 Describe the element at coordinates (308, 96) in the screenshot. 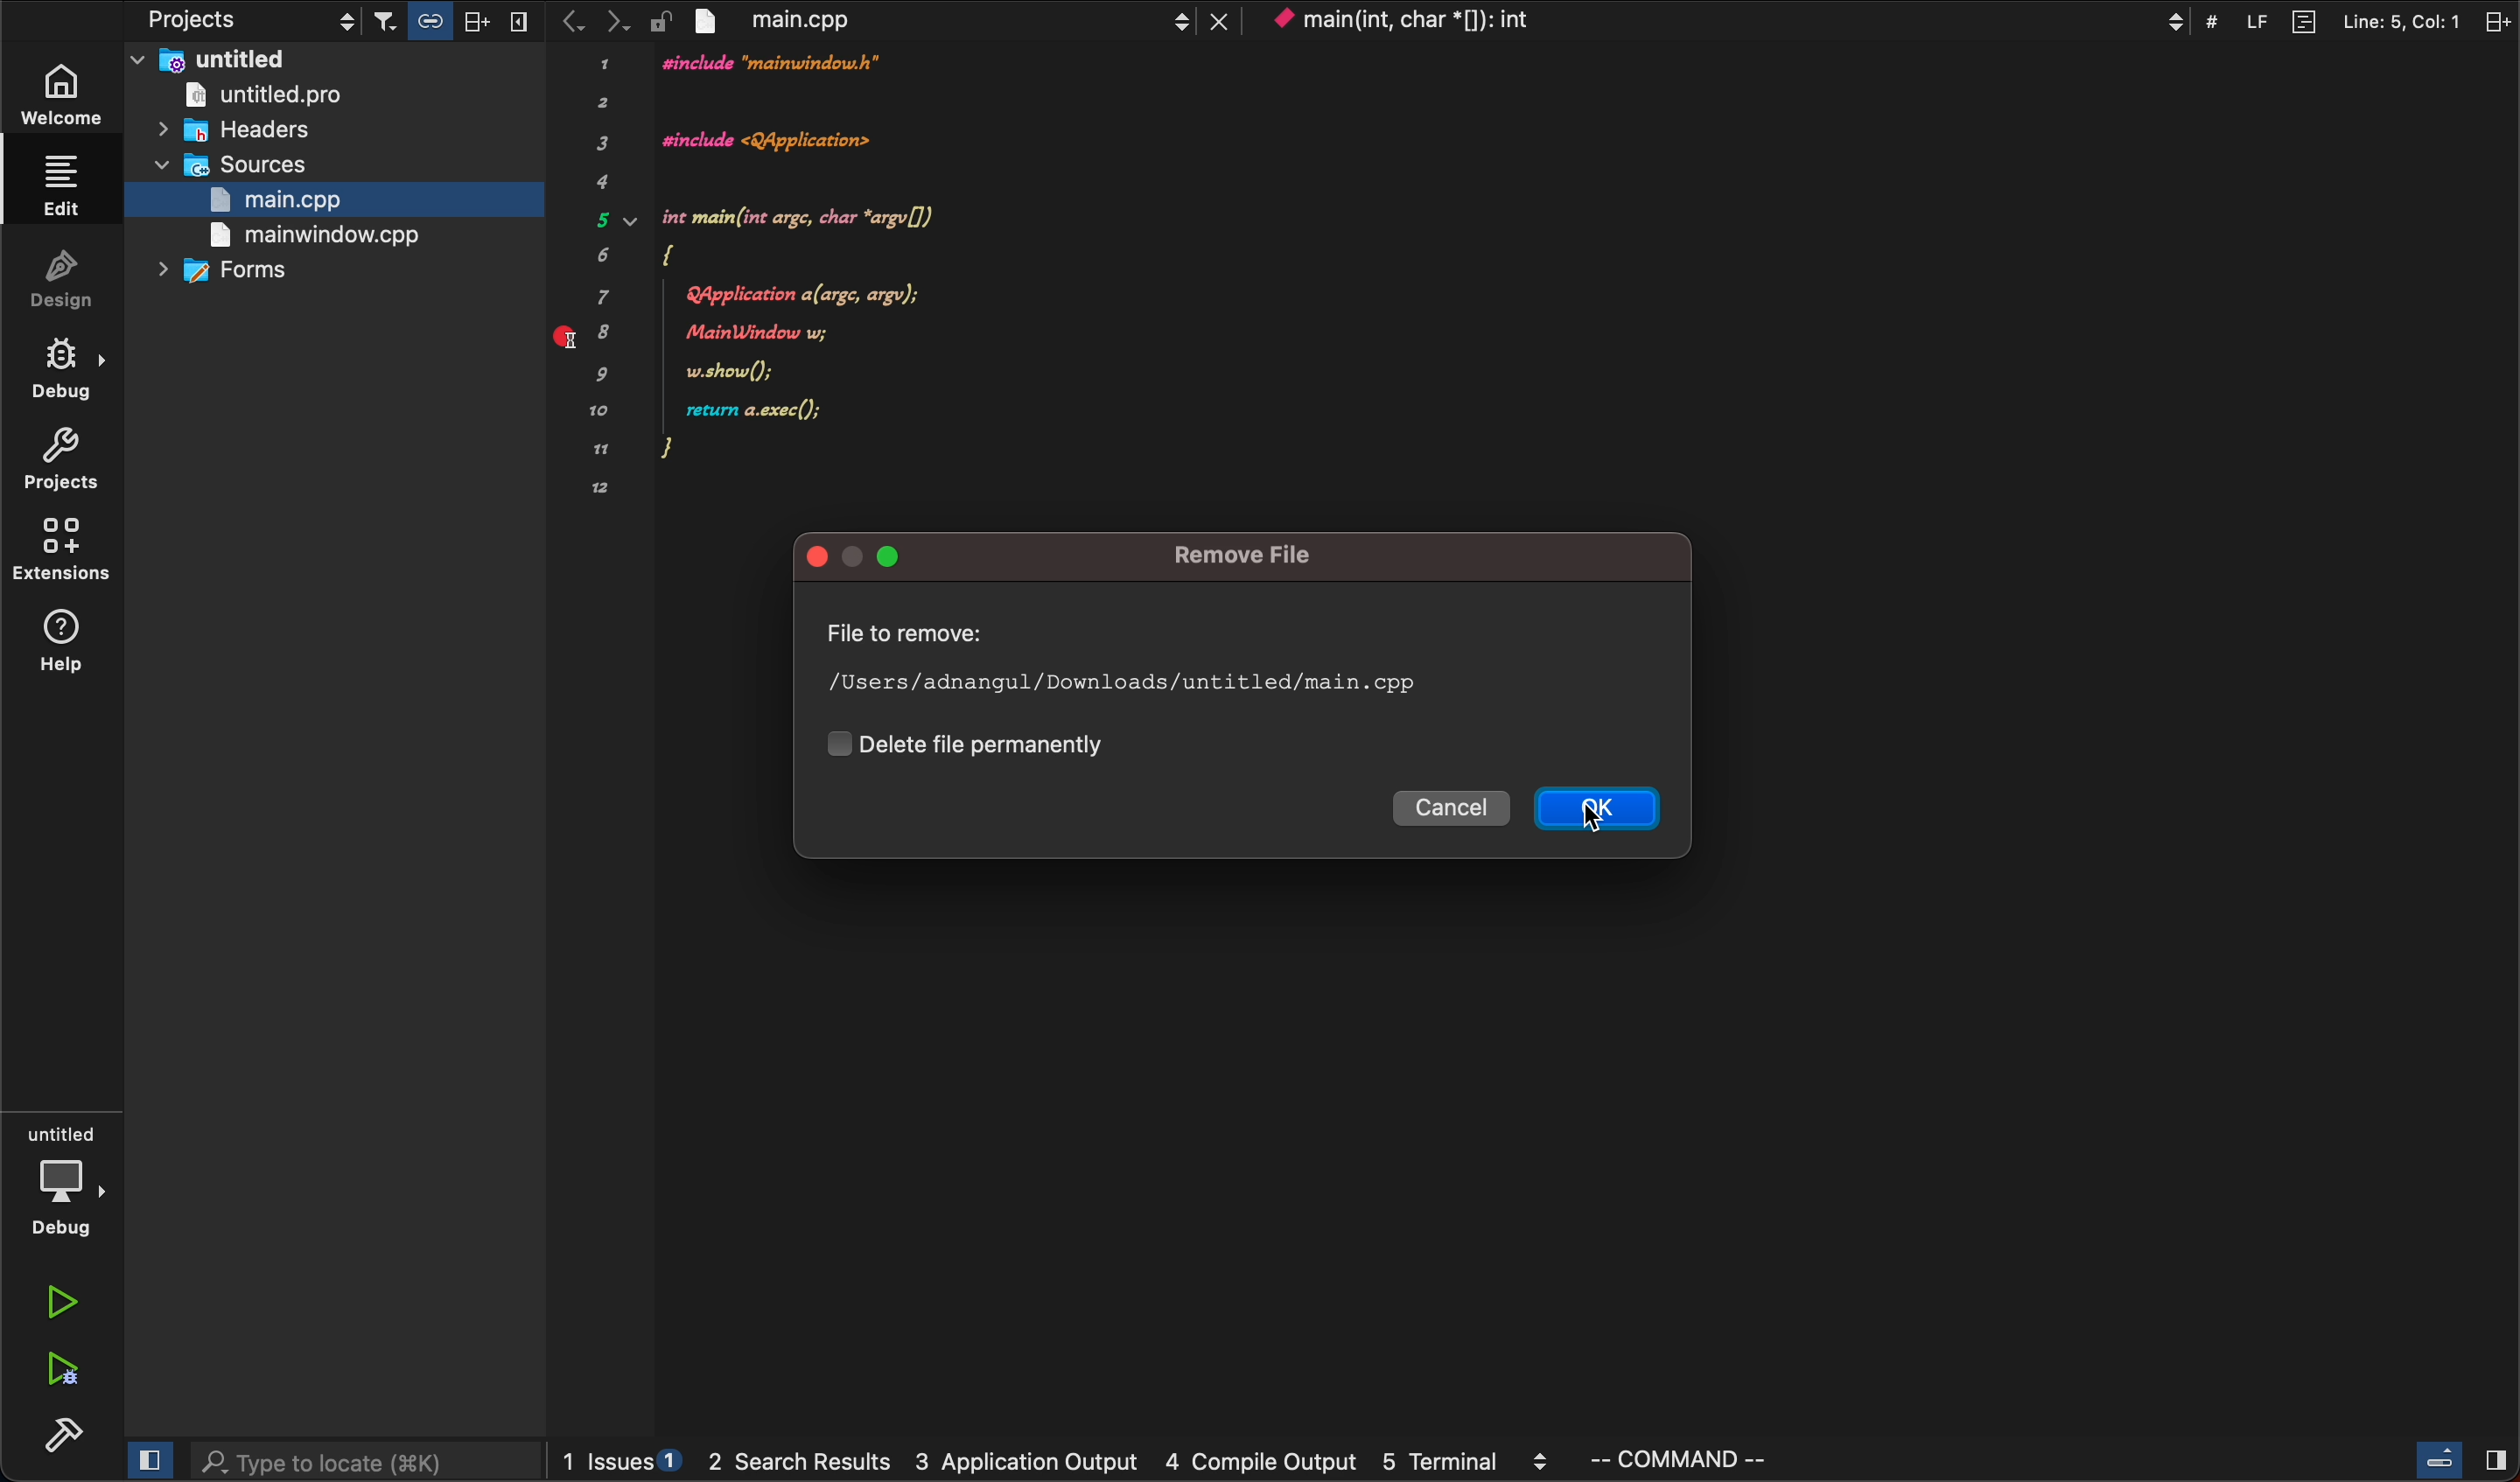

I see `untitled pro` at that location.